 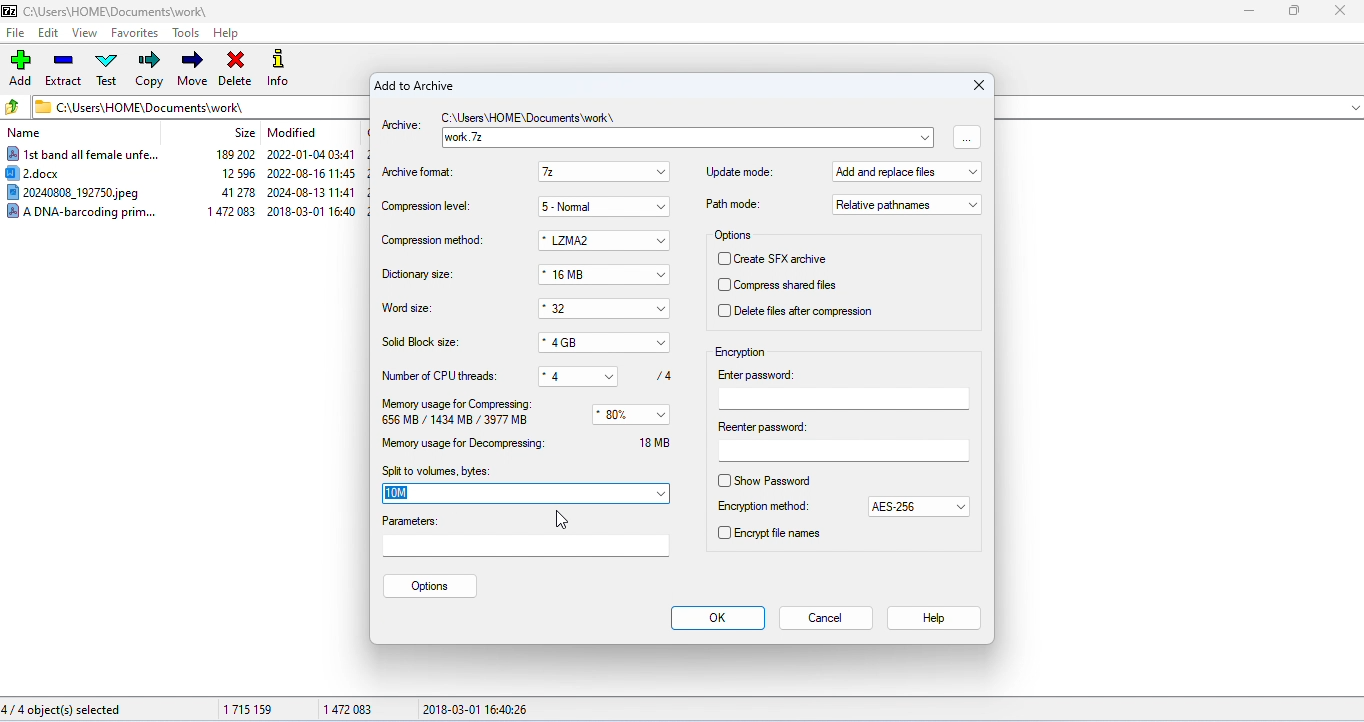 I want to click on number of CPU threads, so click(x=442, y=375).